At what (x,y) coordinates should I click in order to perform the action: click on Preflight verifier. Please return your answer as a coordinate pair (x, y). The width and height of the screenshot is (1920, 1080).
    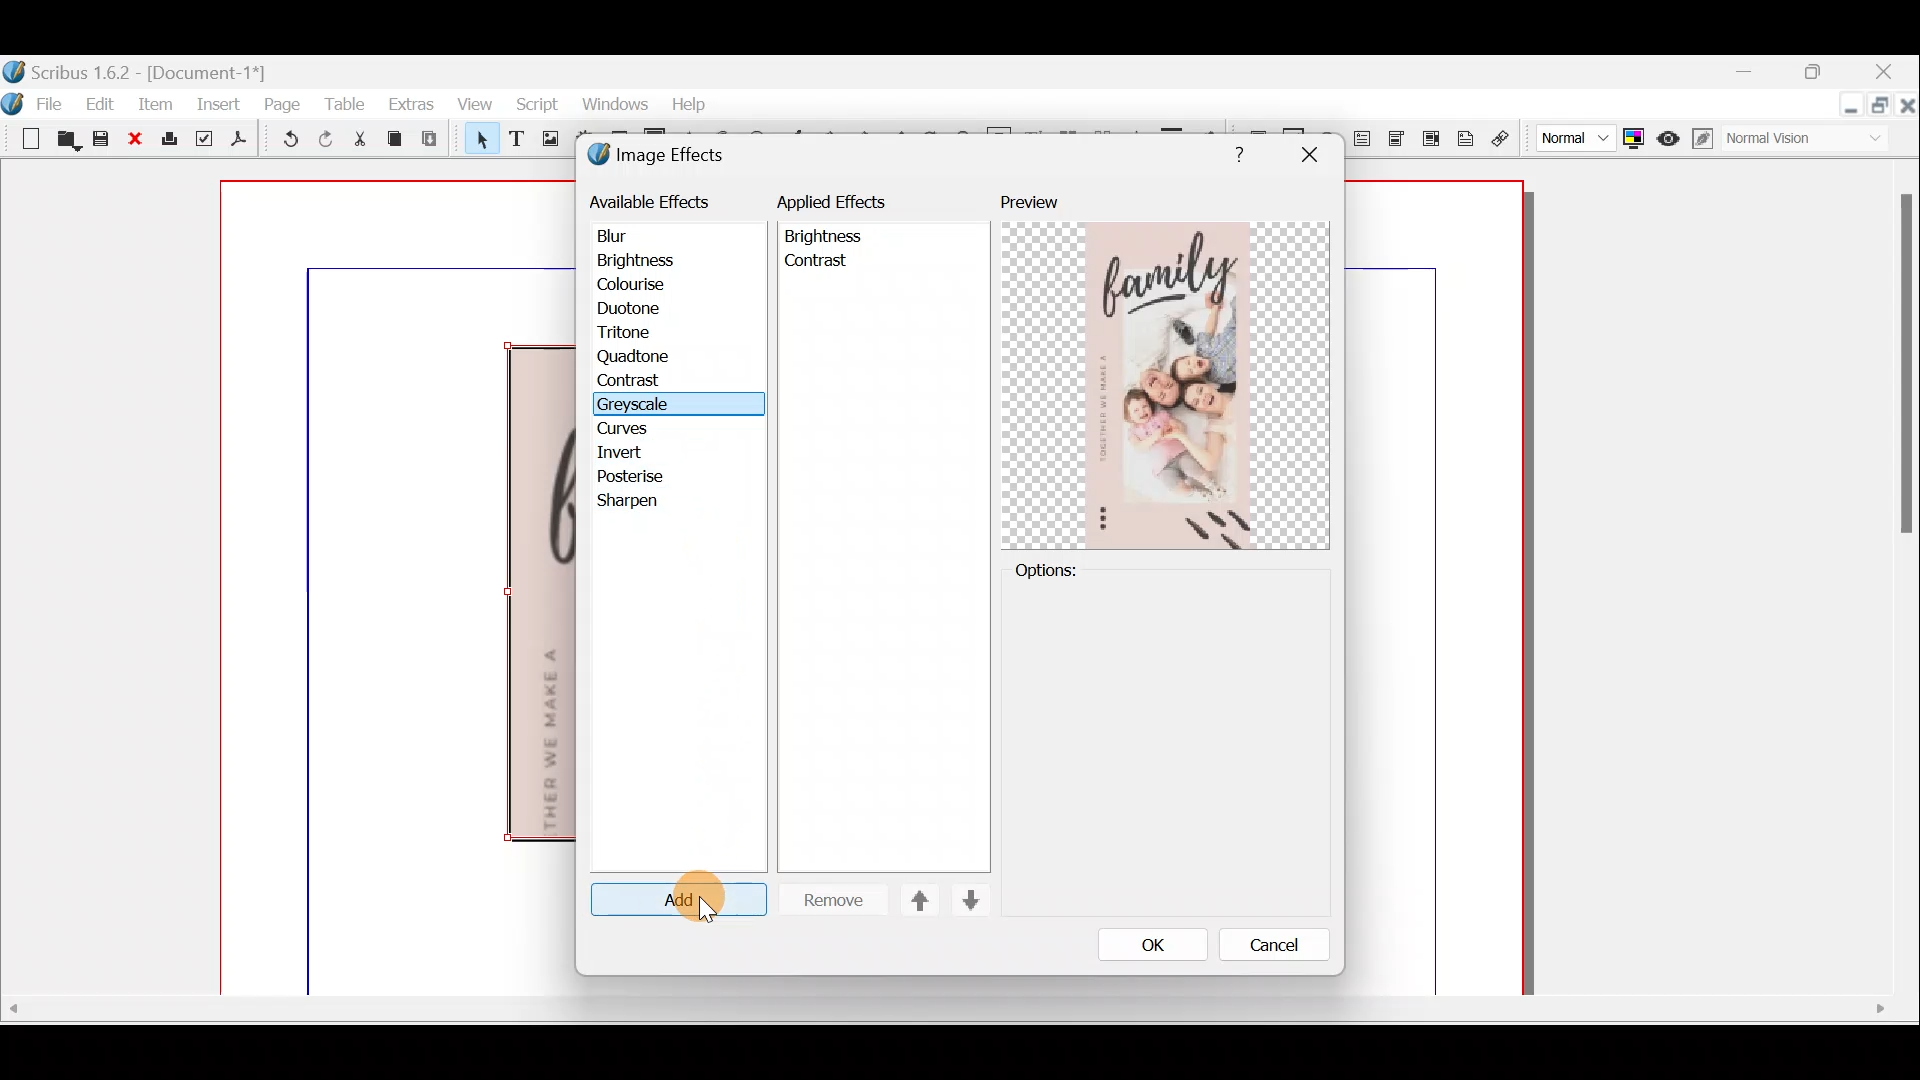
    Looking at the image, I should click on (205, 141).